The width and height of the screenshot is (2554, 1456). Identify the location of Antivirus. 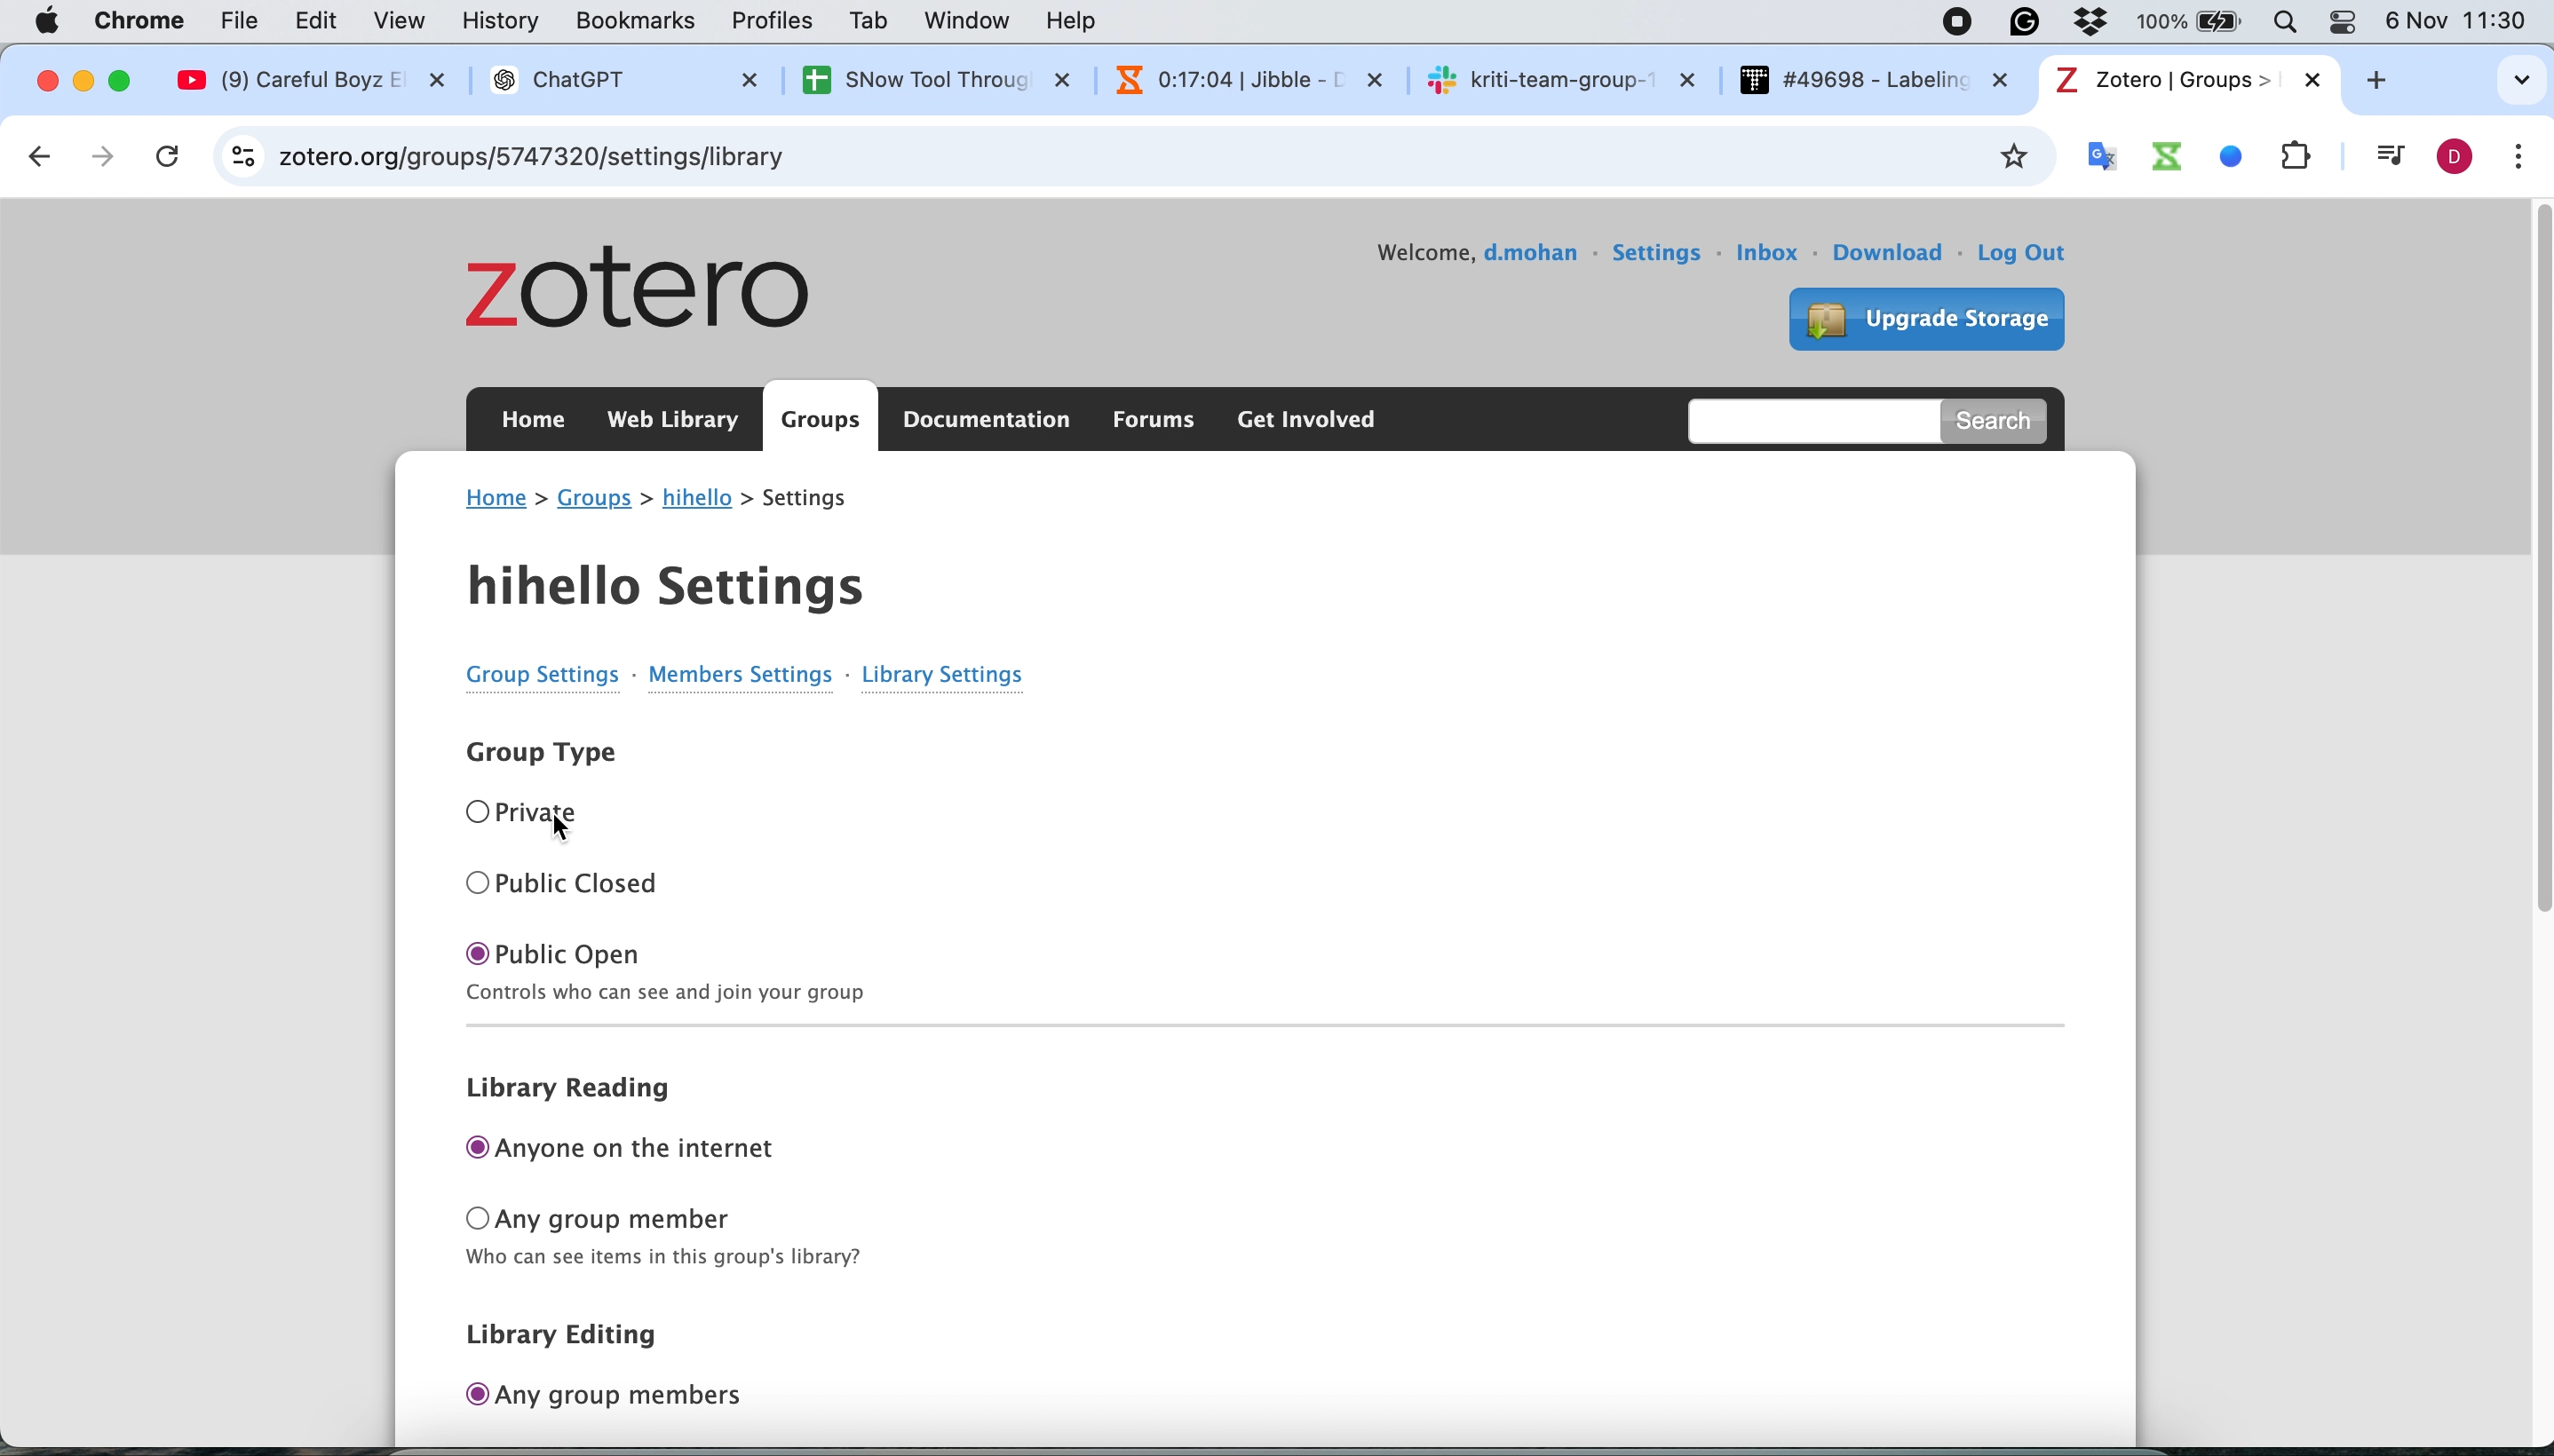
(2100, 19).